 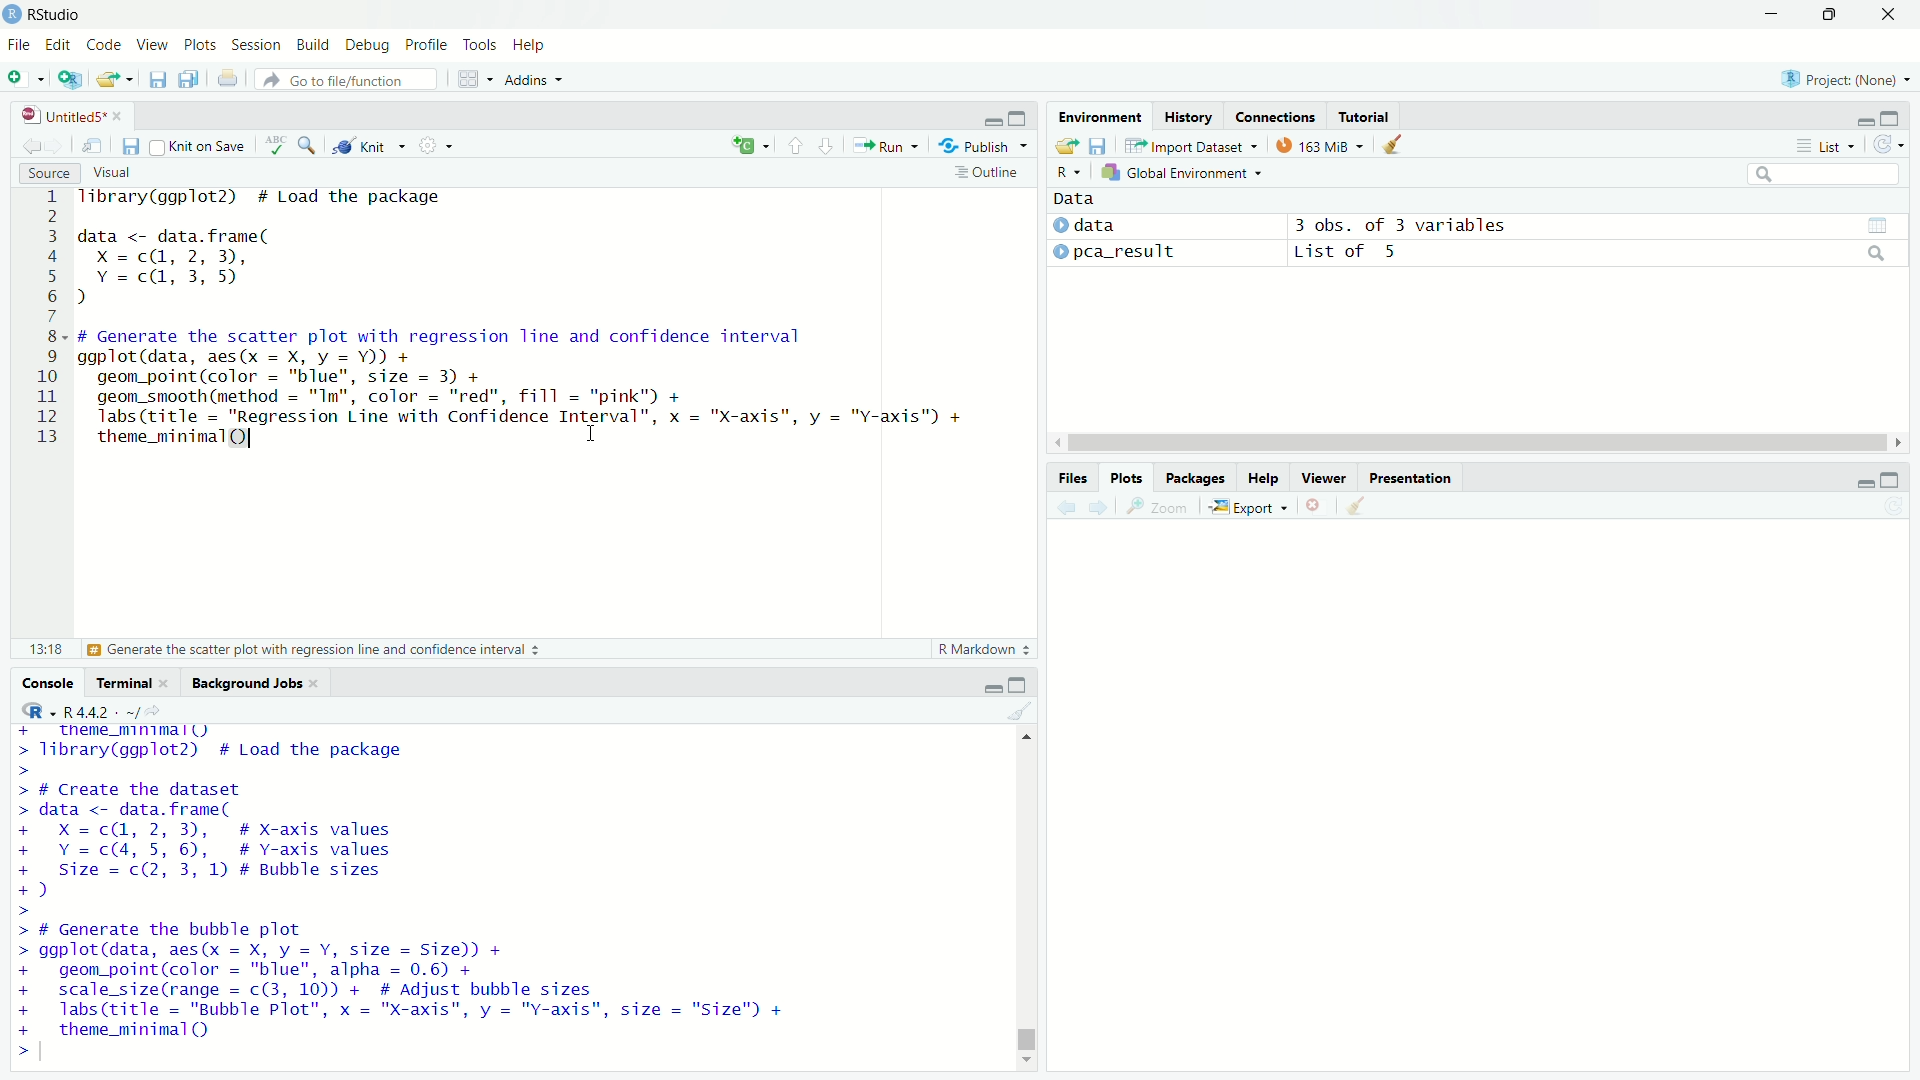 What do you see at coordinates (46, 681) in the screenshot?
I see `Console` at bounding box center [46, 681].